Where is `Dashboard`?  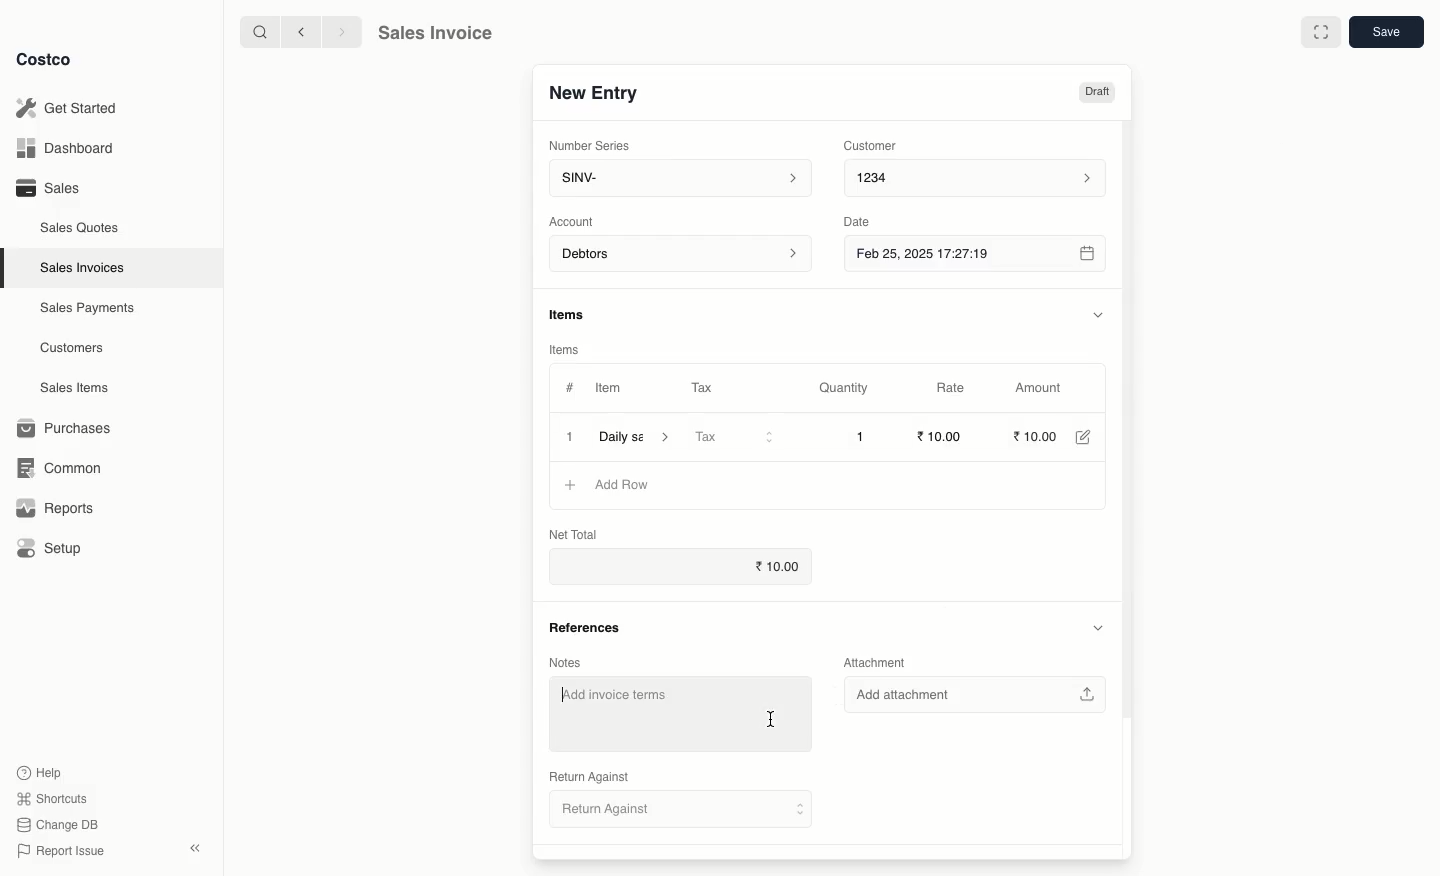 Dashboard is located at coordinates (70, 146).